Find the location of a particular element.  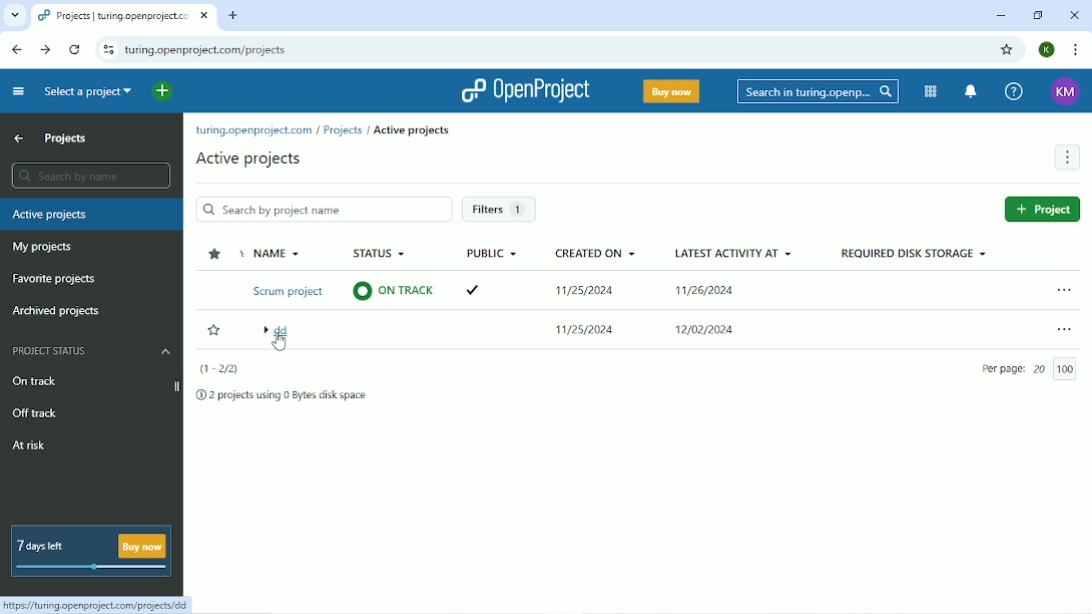

Link is located at coordinates (101, 604).